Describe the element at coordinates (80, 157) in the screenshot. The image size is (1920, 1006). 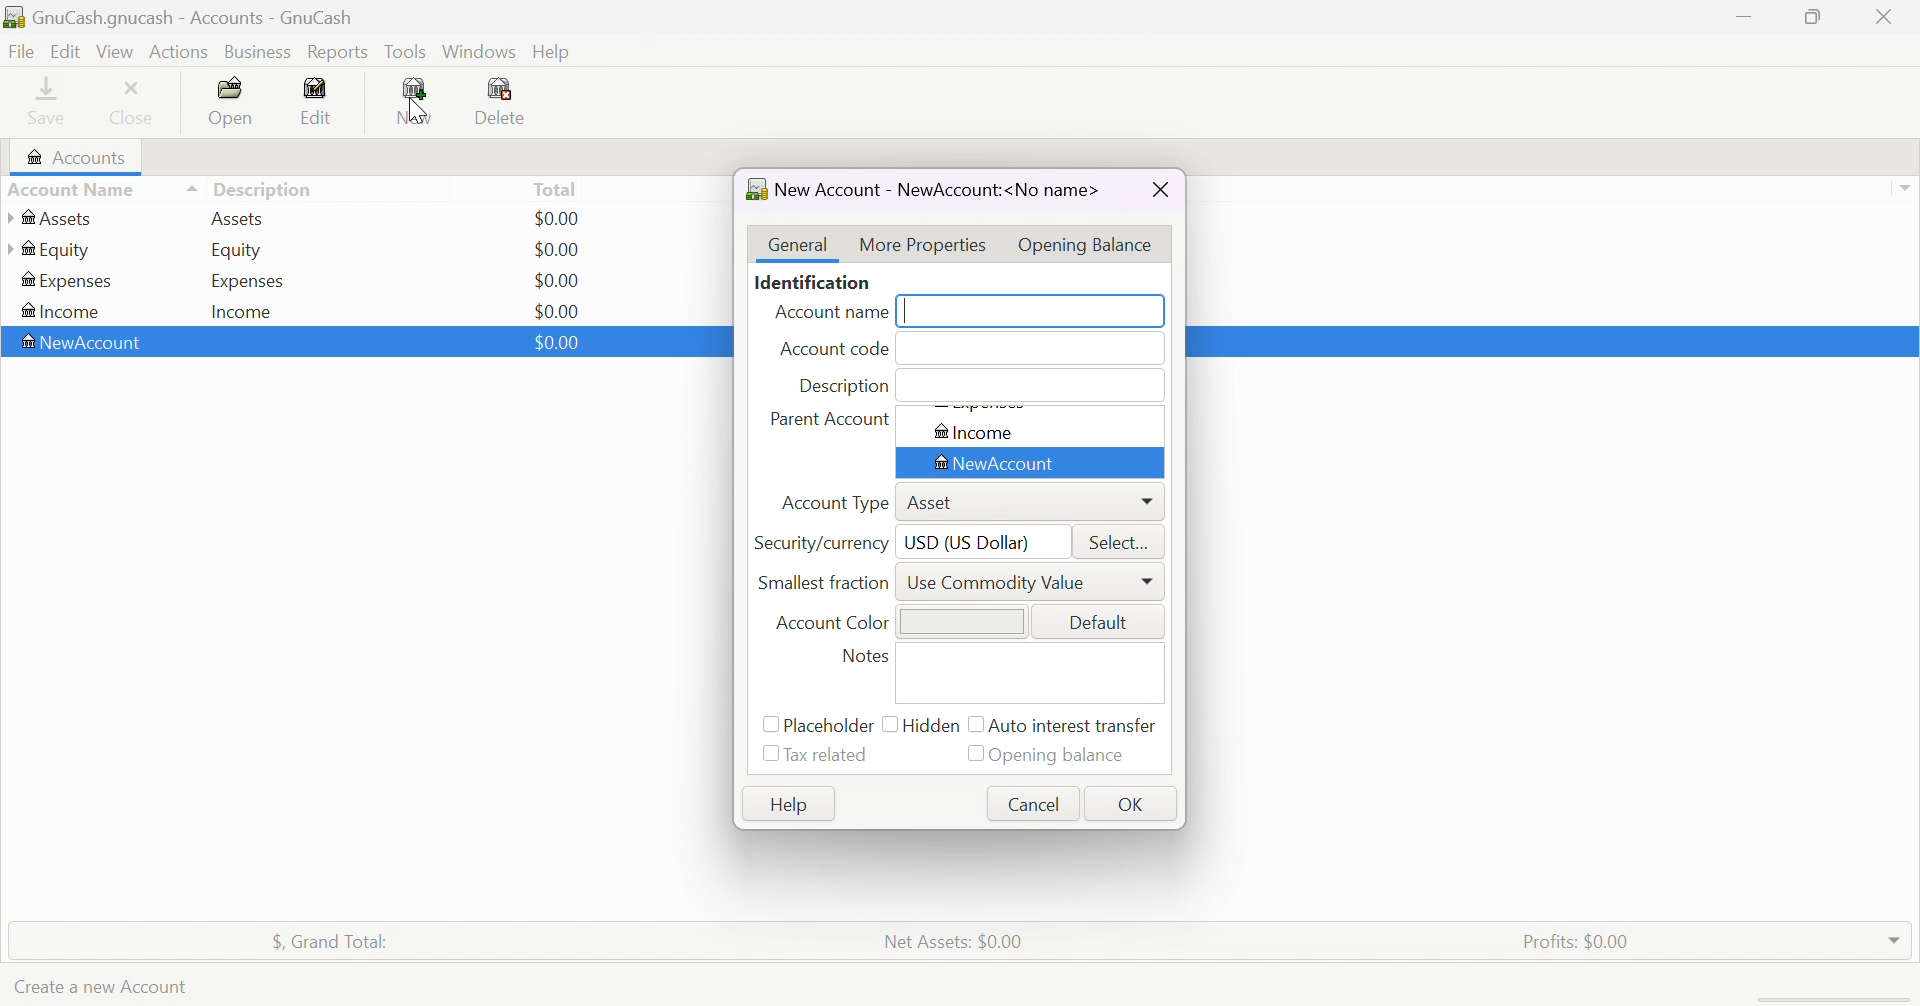
I see `Accounts` at that location.